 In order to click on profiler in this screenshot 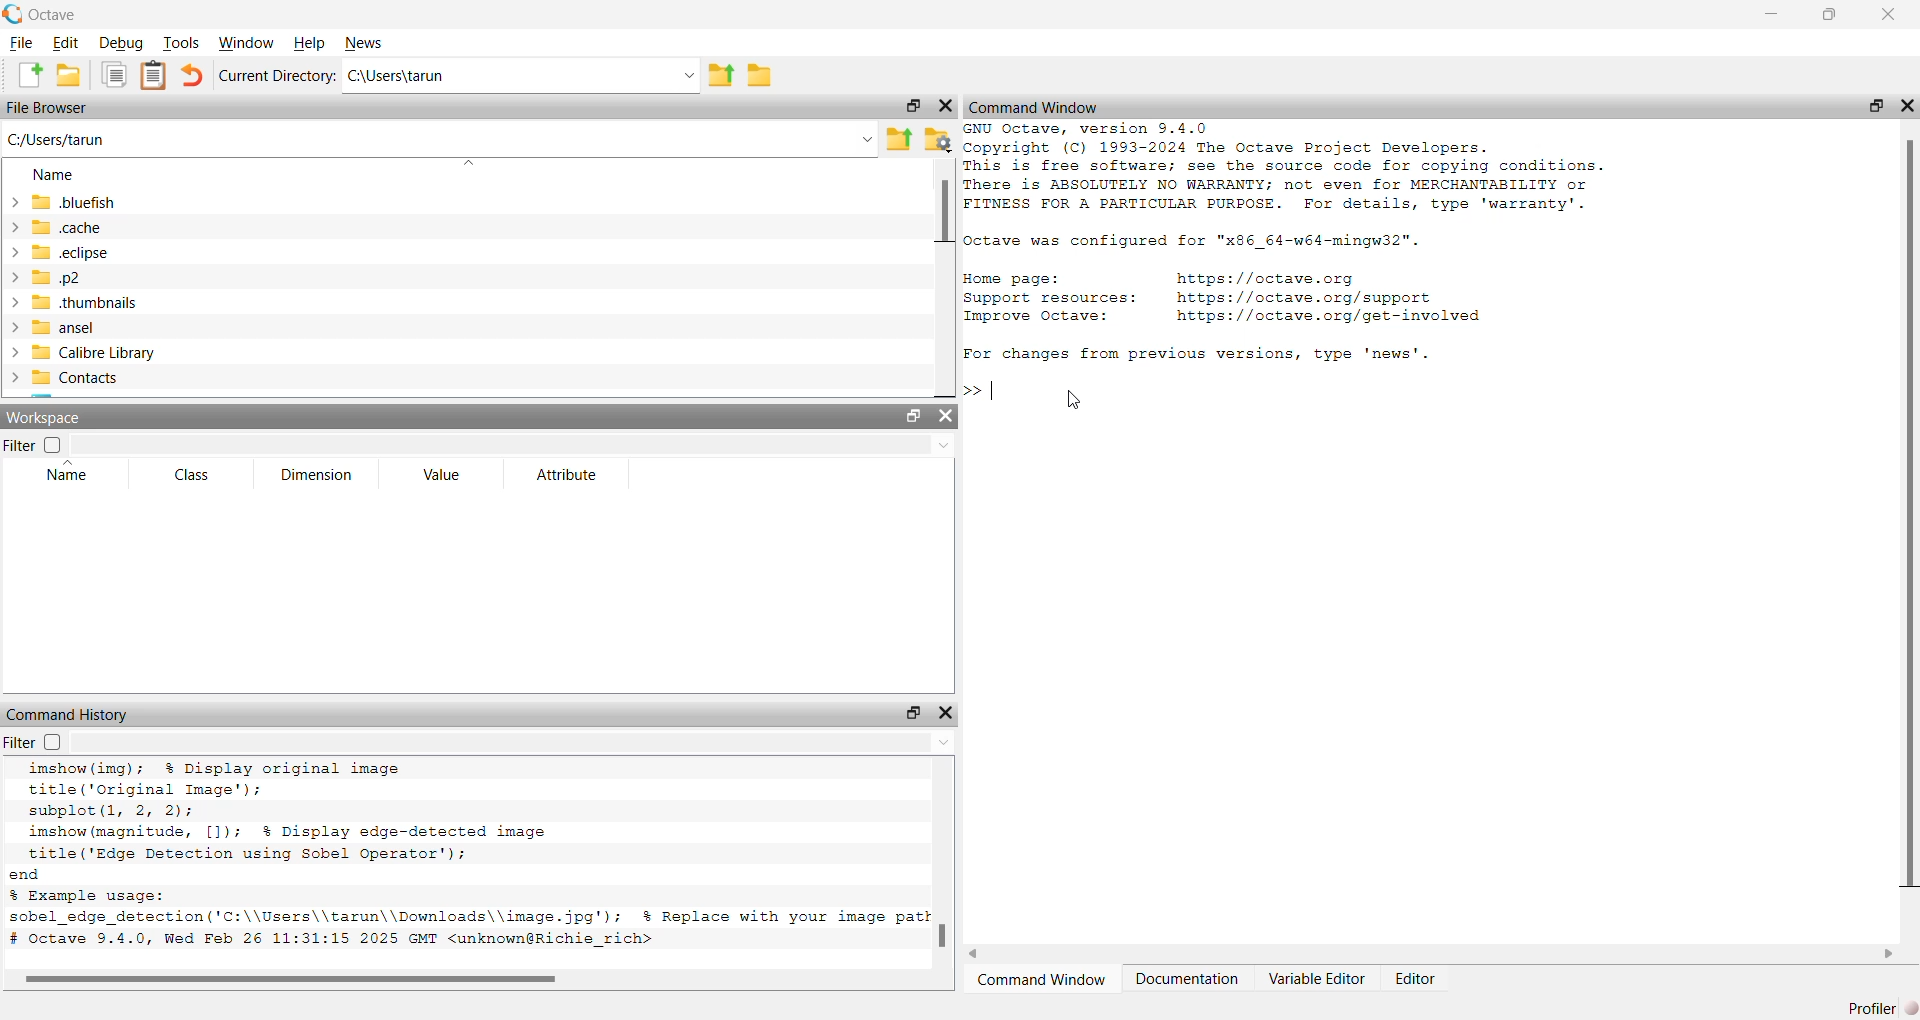, I will do `click(1873, 1001)`.